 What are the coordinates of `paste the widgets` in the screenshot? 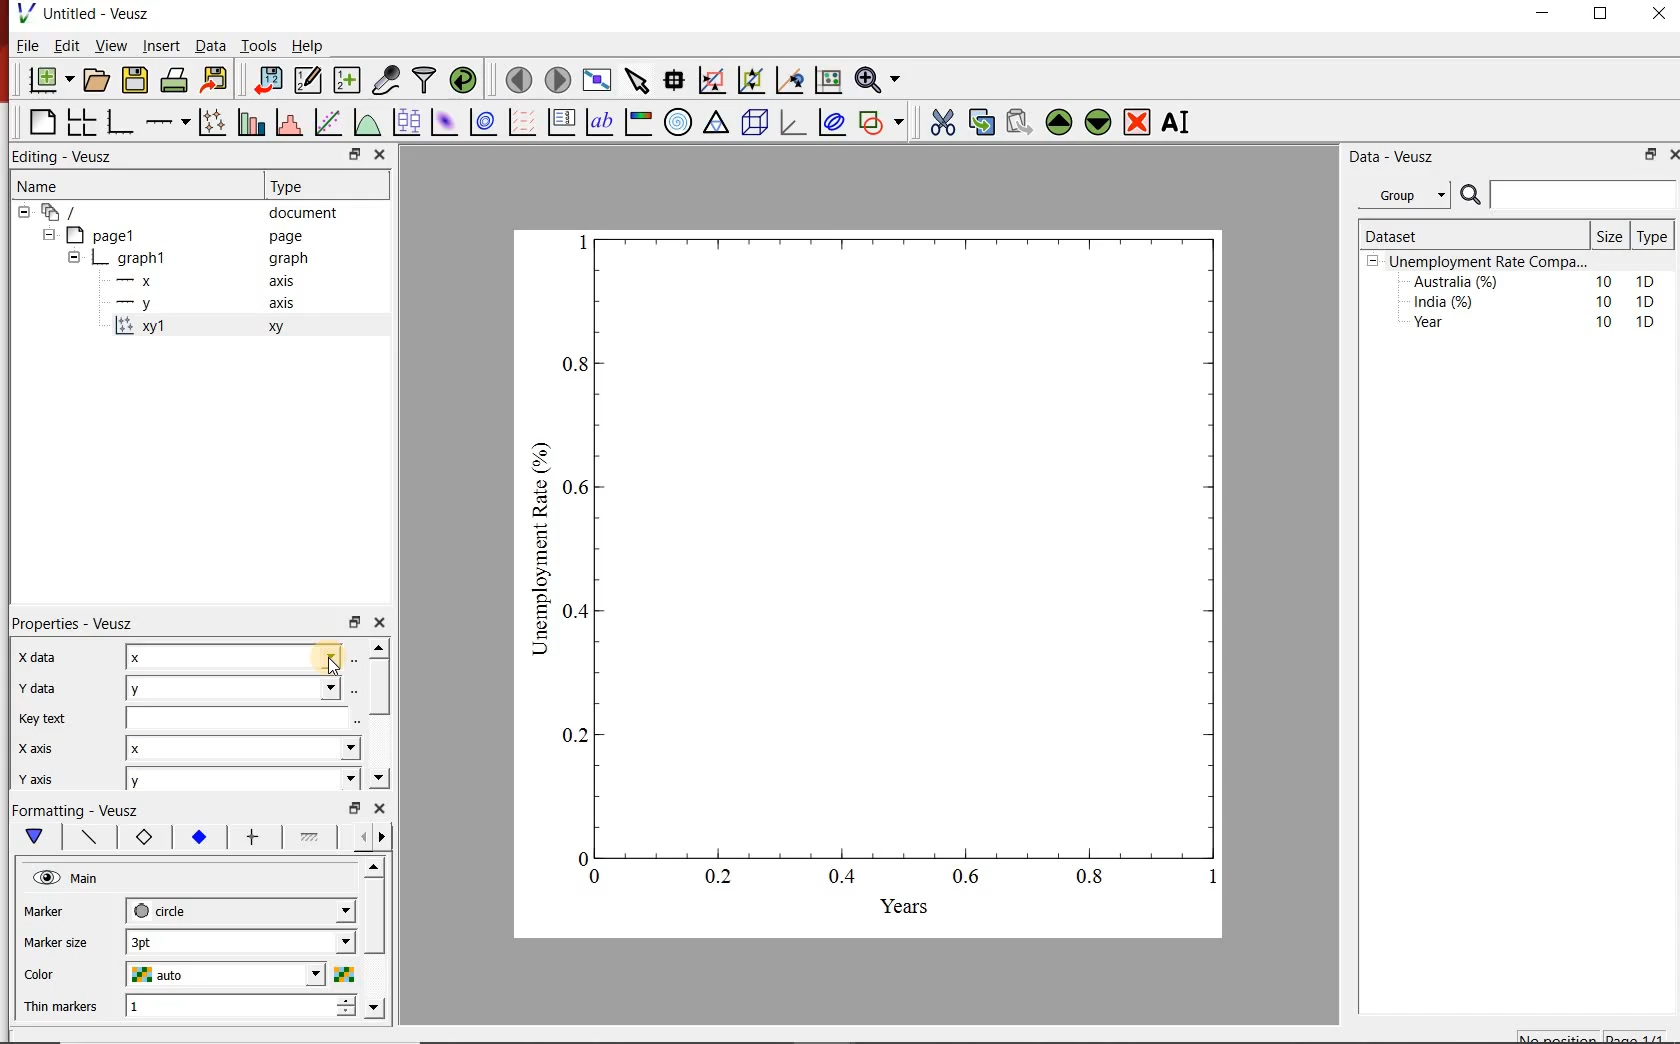 It's located at (1020, 122).